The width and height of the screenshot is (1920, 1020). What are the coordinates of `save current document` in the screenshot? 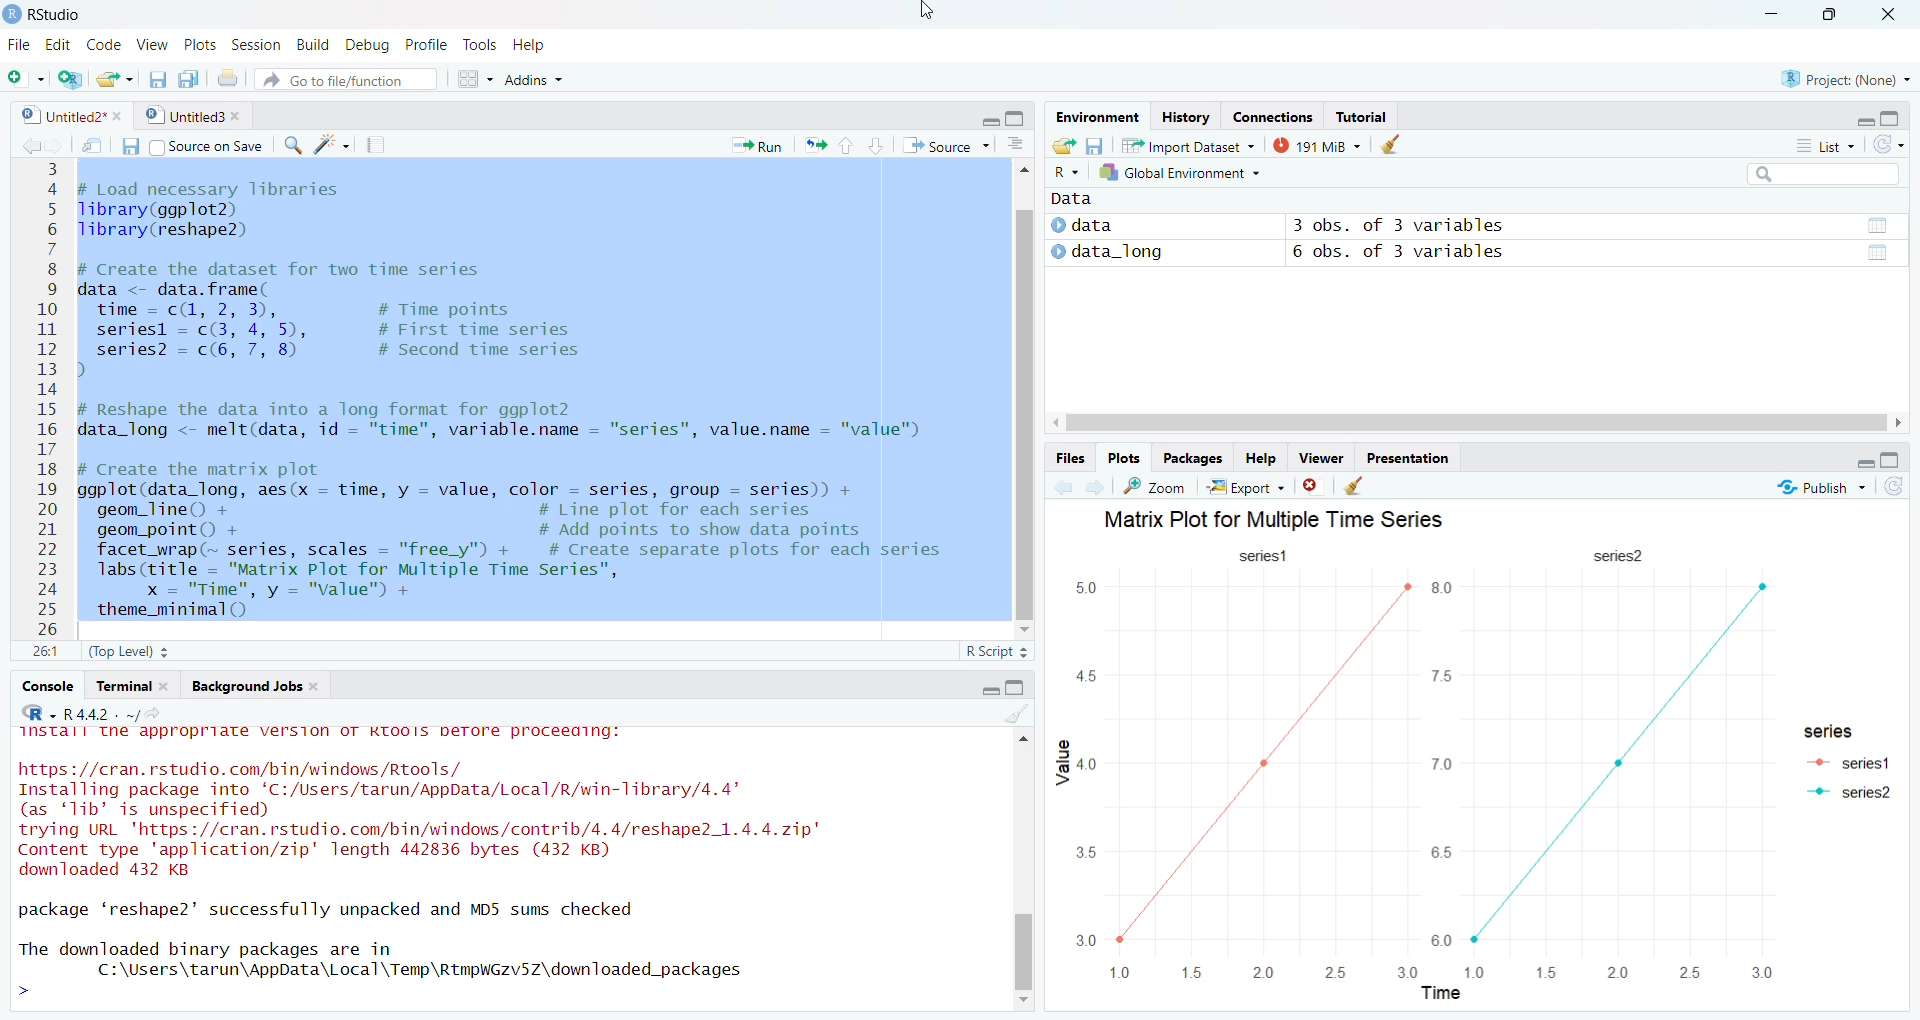 It's located at (155, 78).